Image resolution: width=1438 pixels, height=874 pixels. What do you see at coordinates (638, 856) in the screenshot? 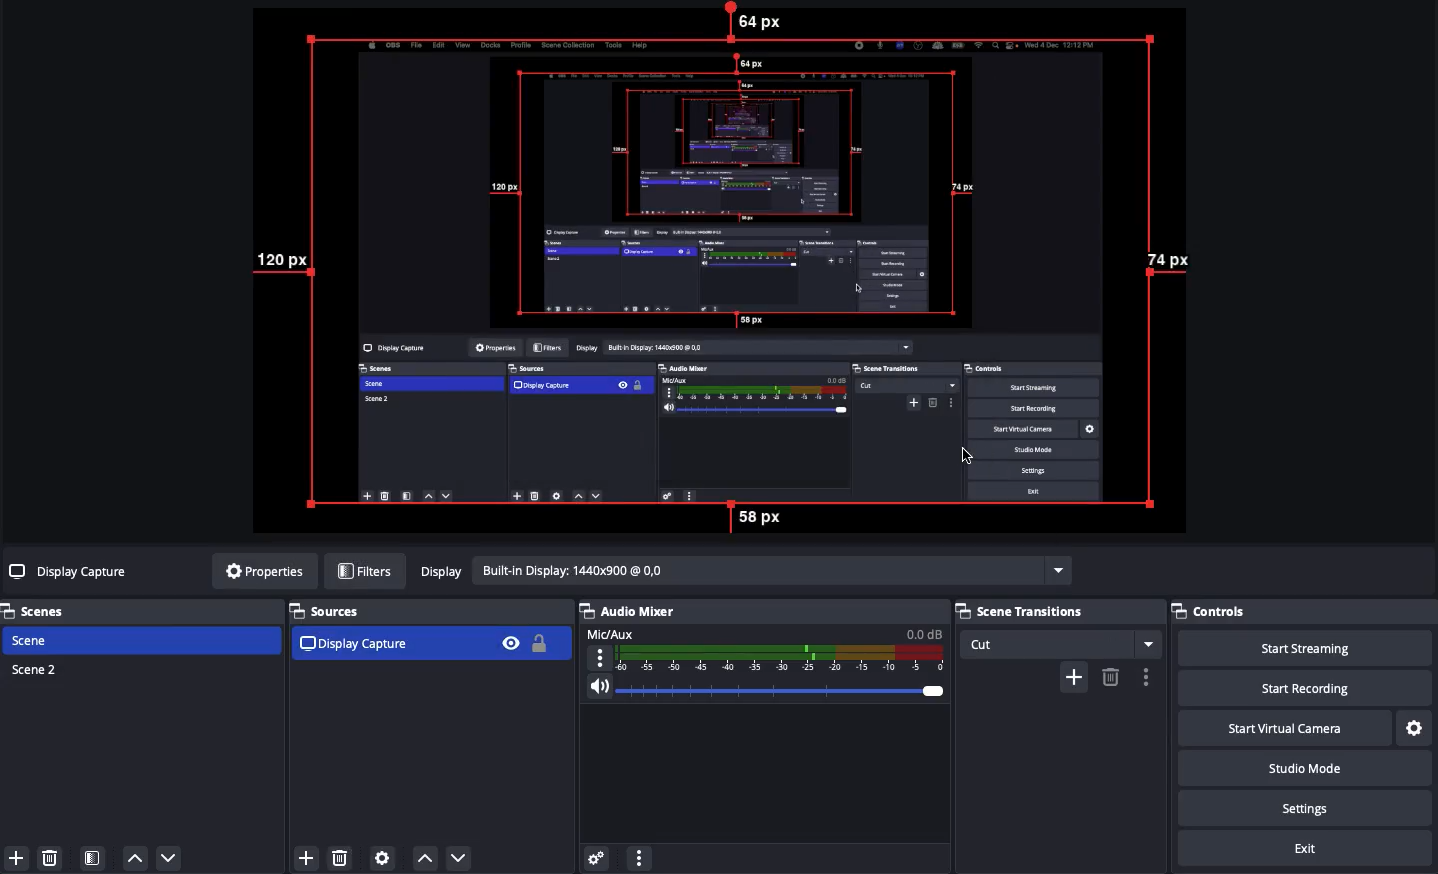
I see `More` at bounding box center [638, 856].